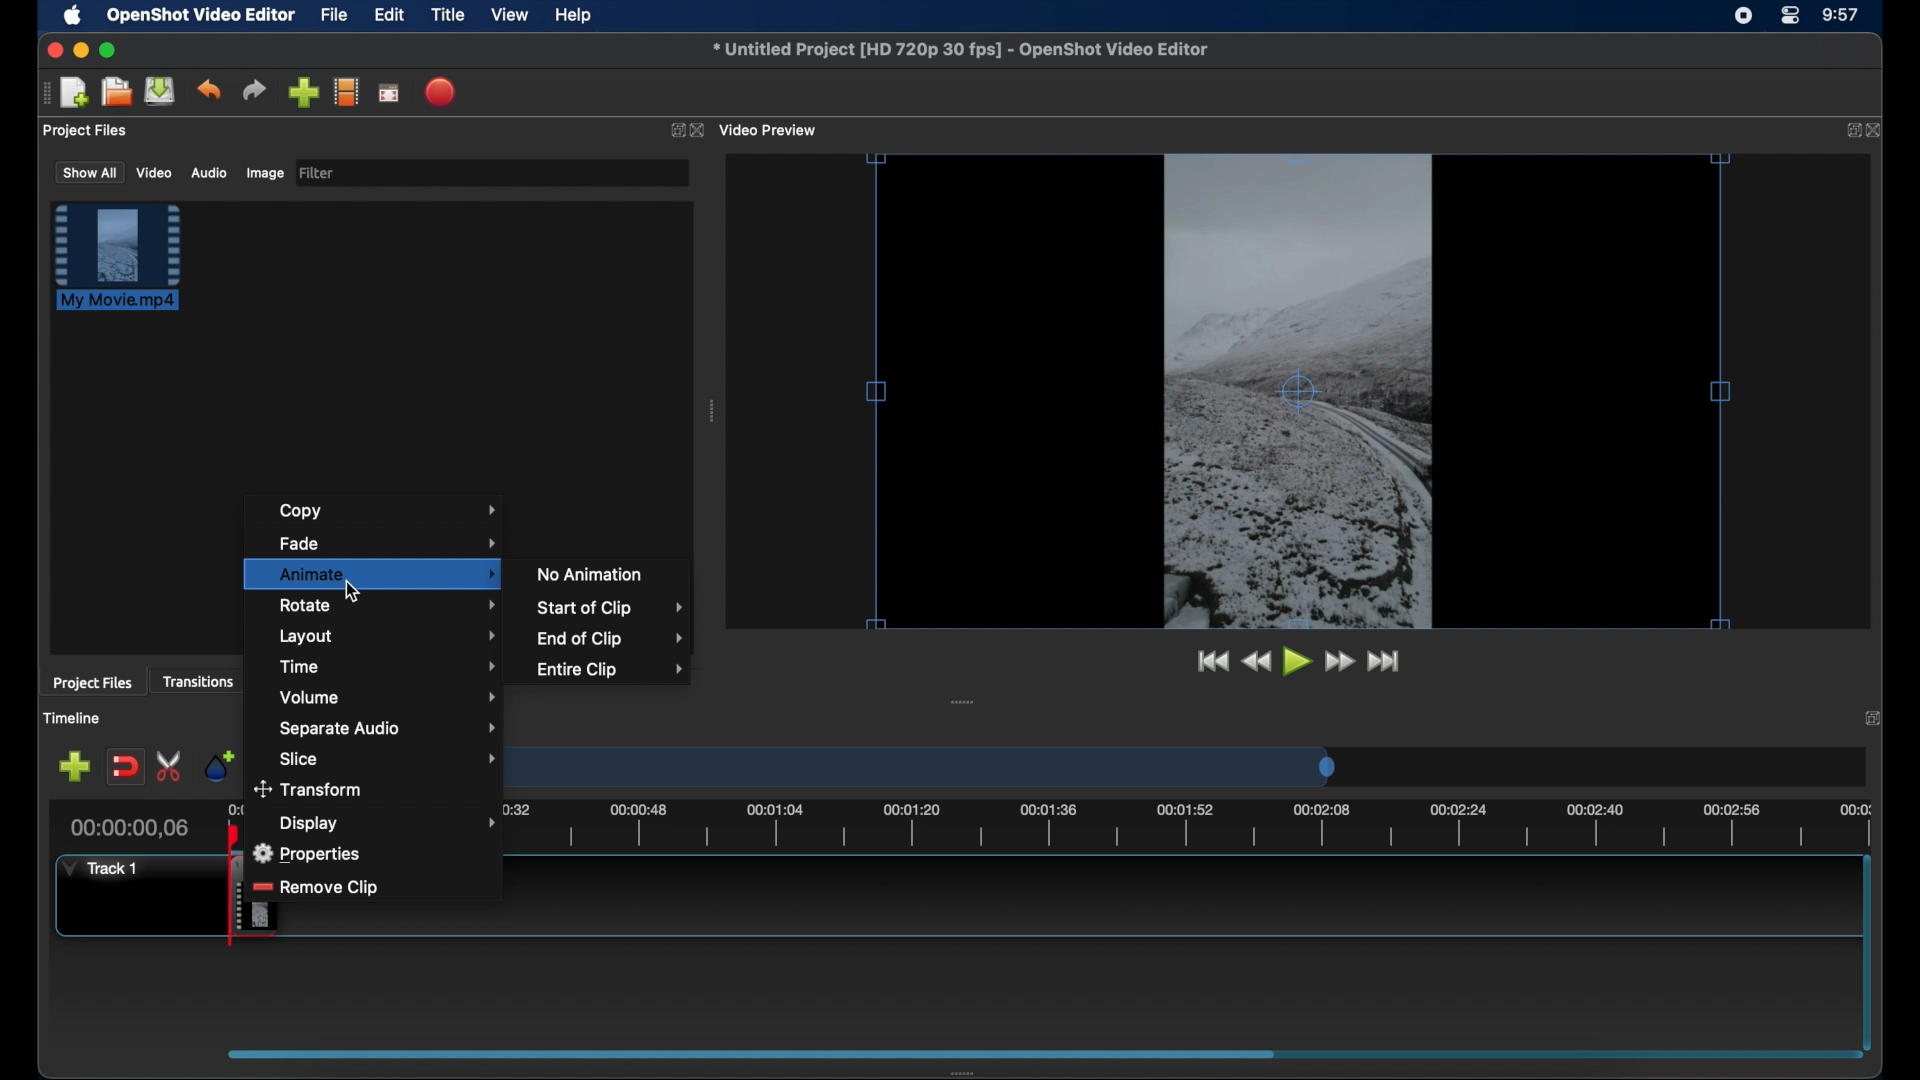 The image size is (1920, 1080). I want to click on filter, so click(318, 173).